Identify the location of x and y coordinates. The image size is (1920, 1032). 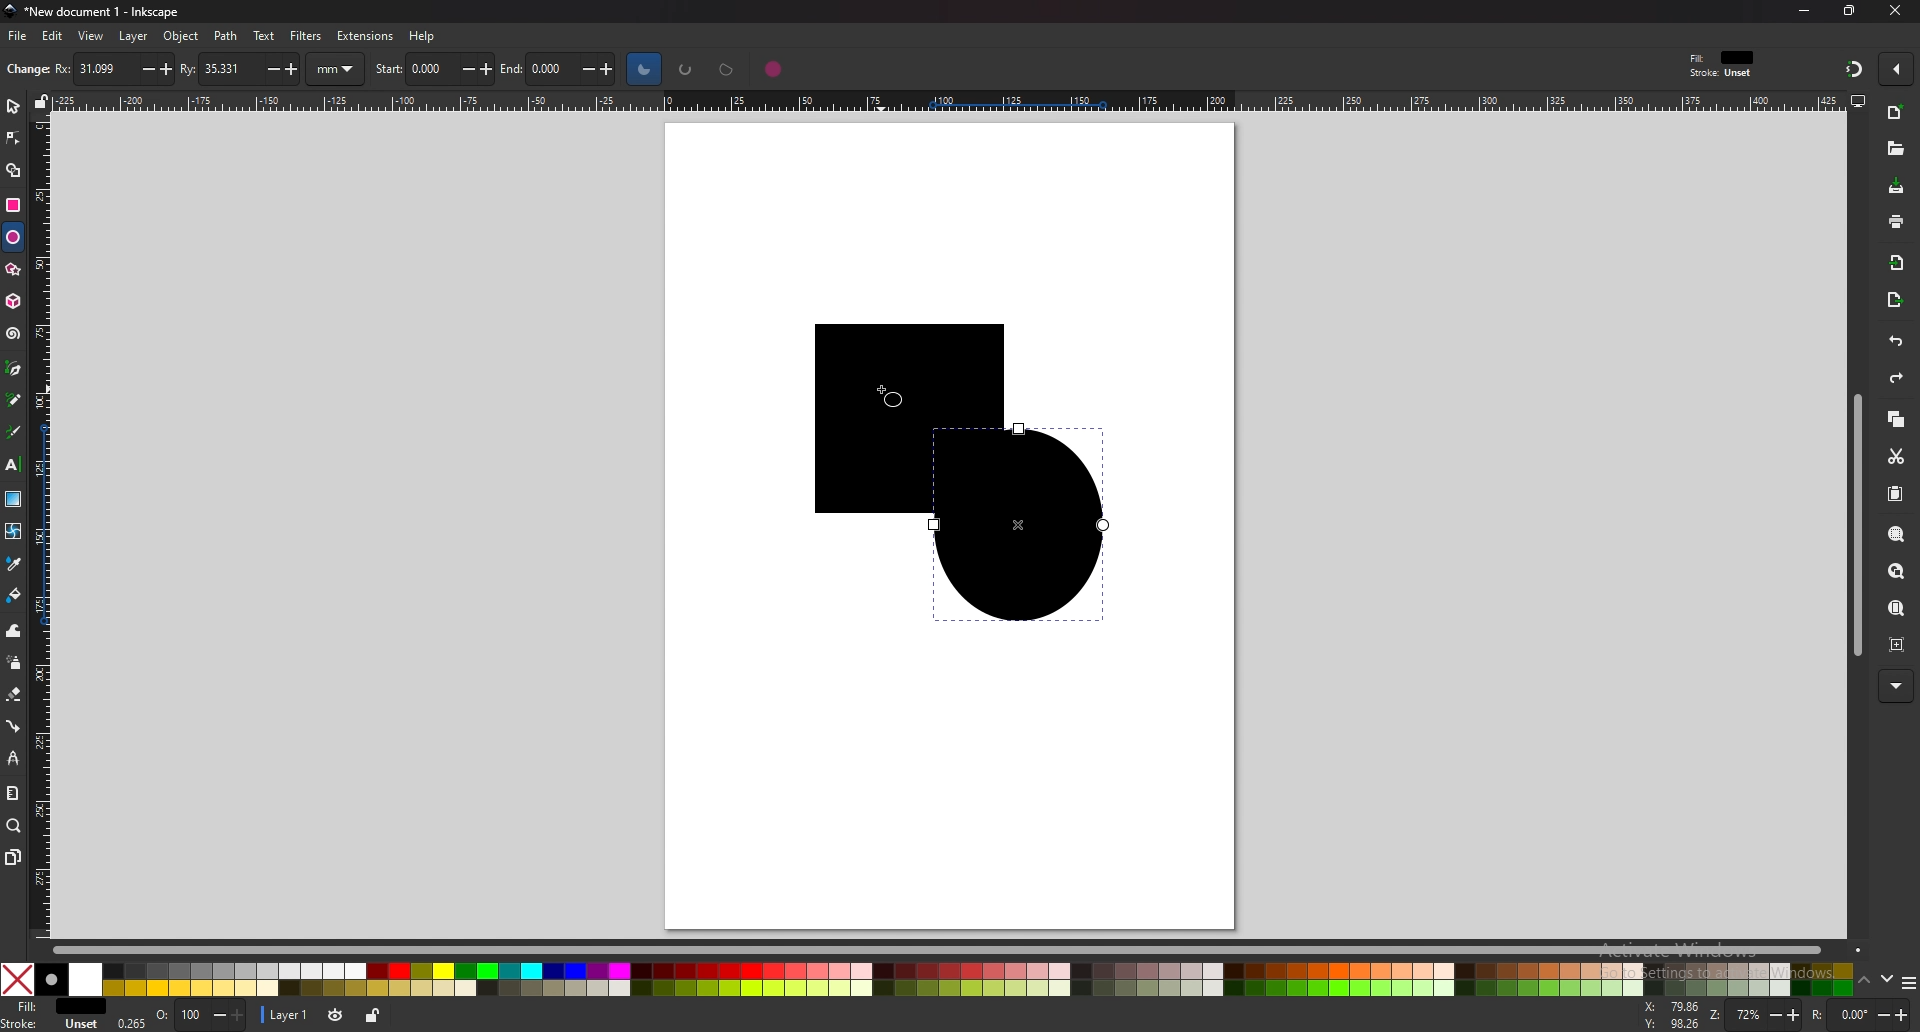
(1669, 1015).